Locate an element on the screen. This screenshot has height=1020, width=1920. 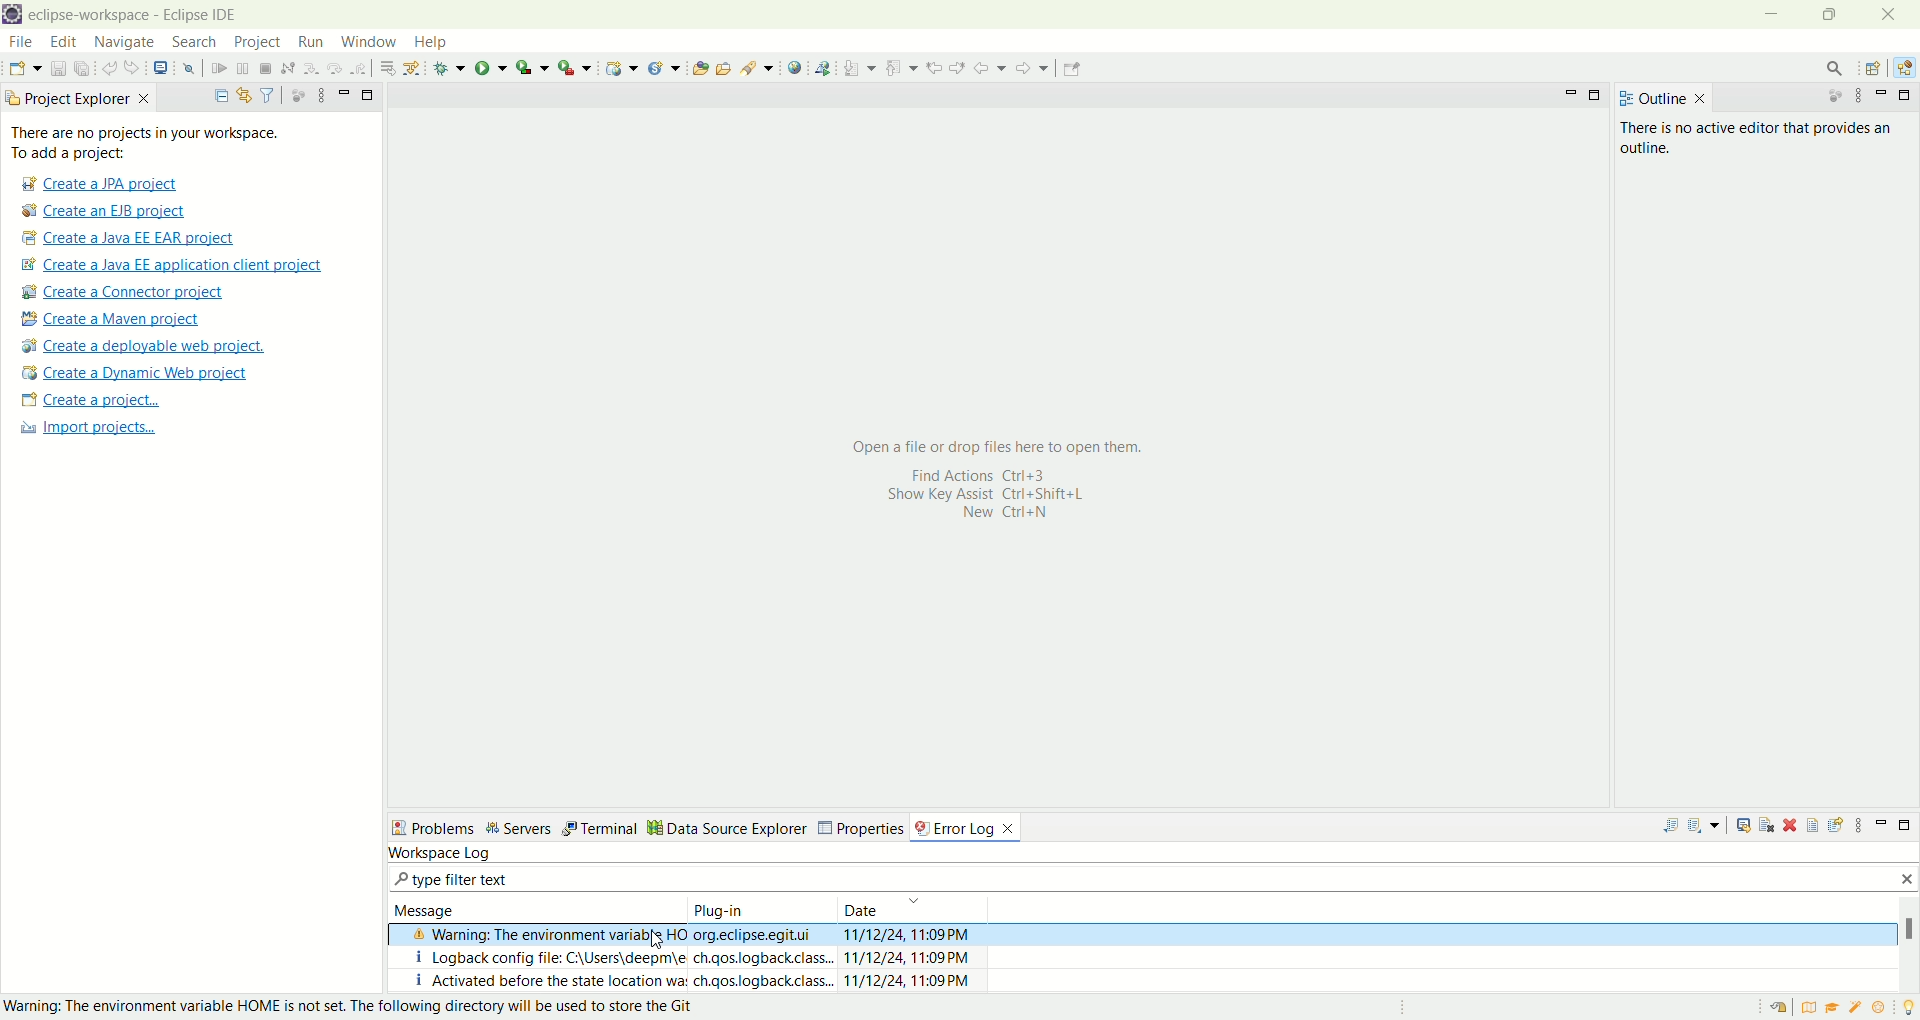
window is located at coordinates (371, 40).